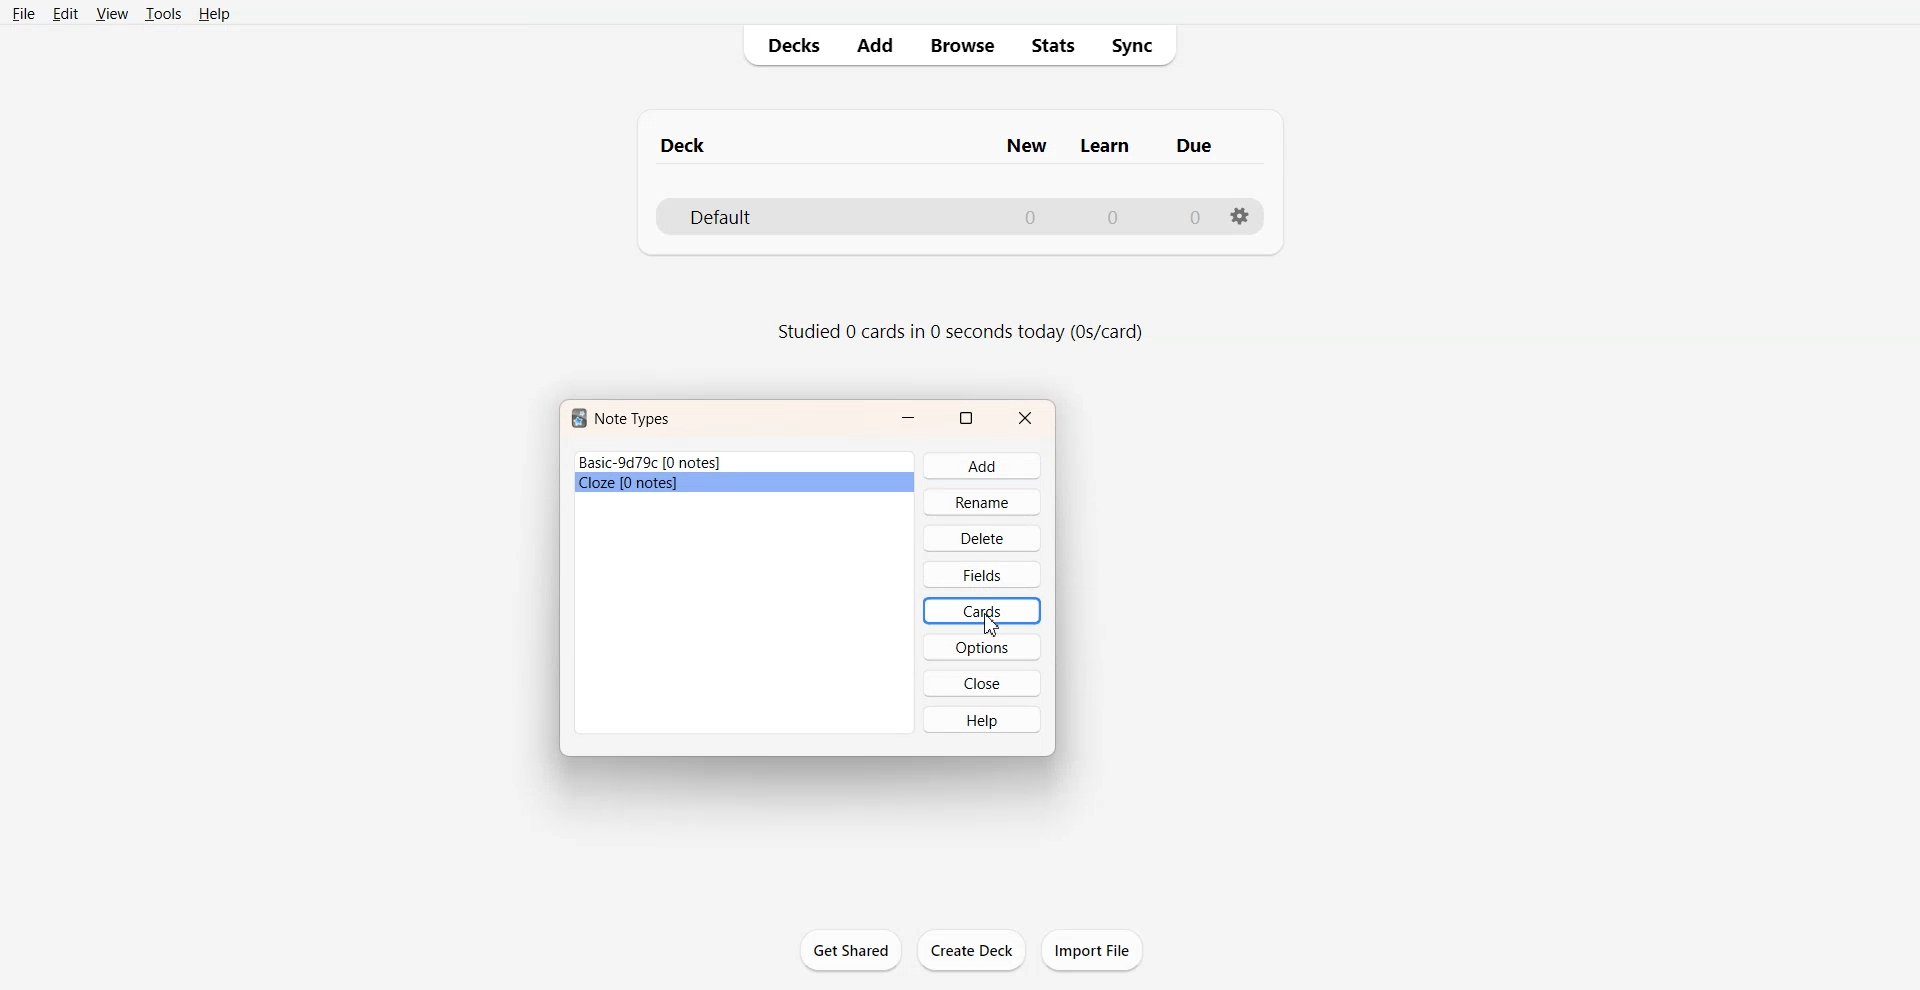 Image resolution: width=1920 pixels, height=990 pixels. I want to click on Help, so click(983, 719).